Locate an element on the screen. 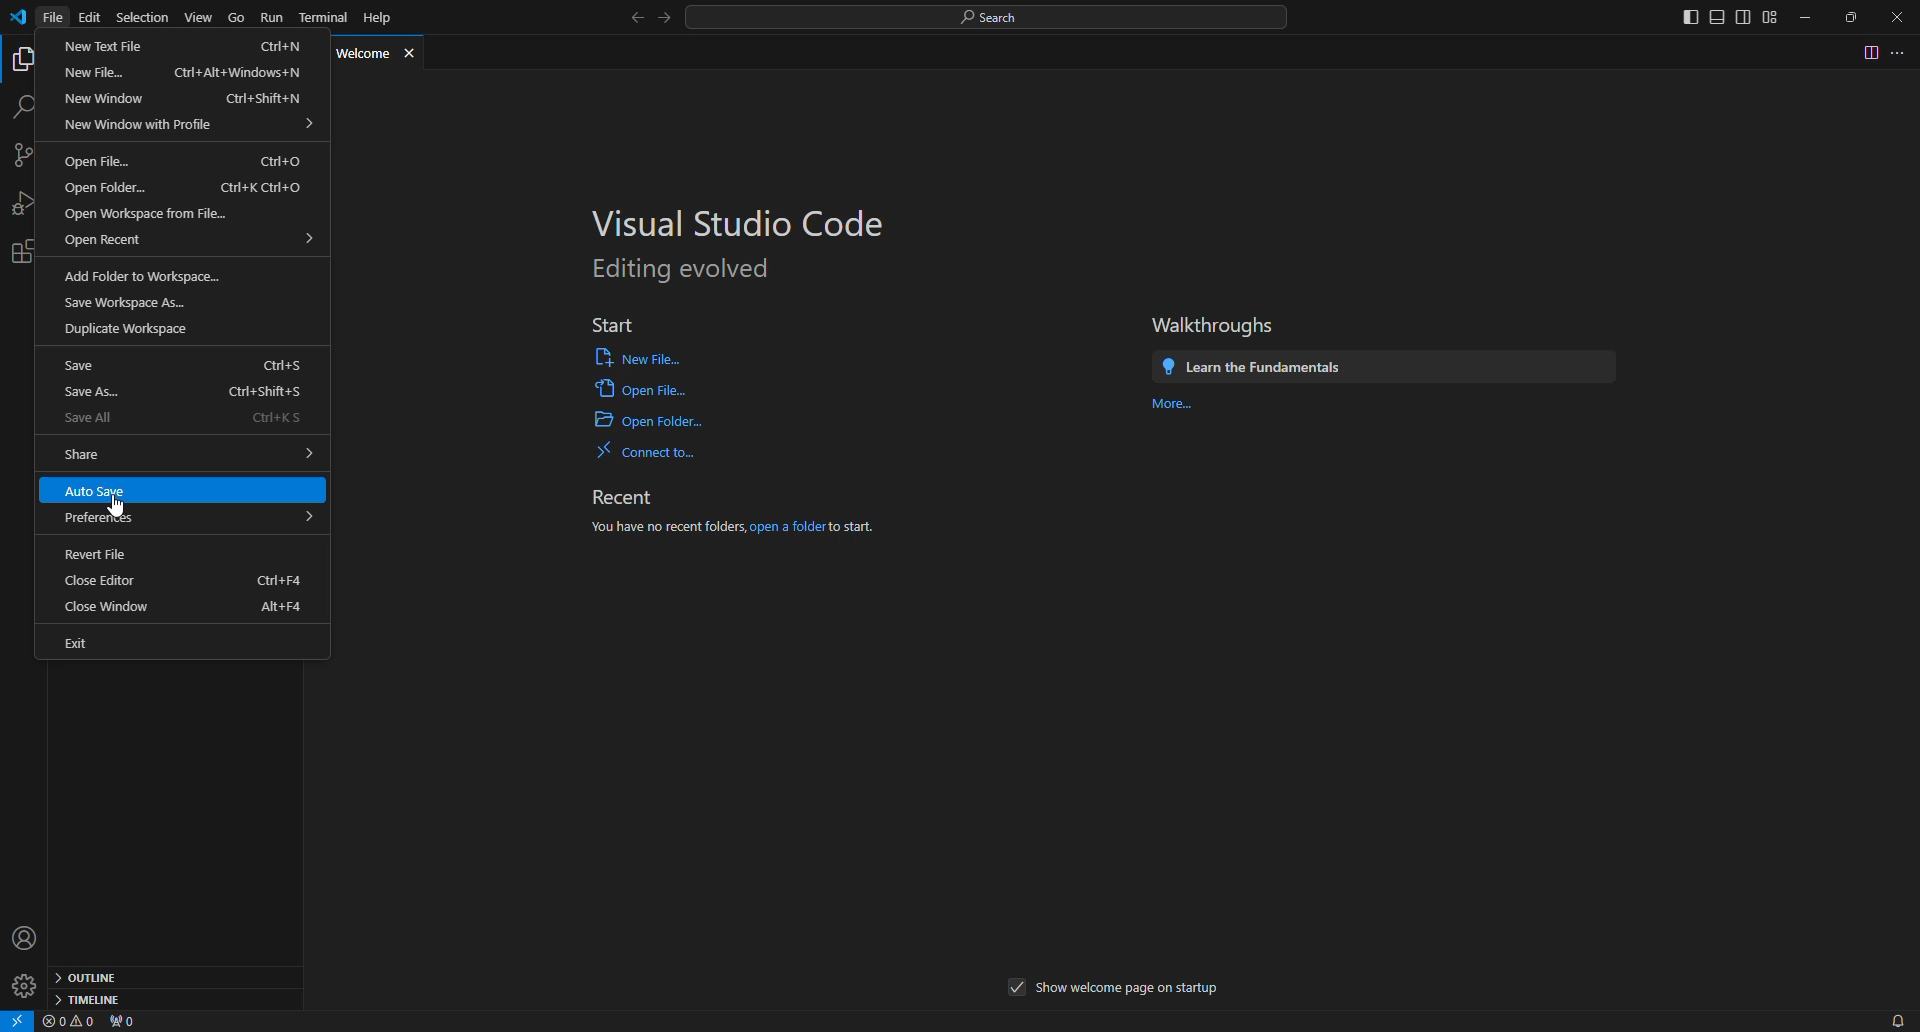 The height and width of the screenshot is (1032, 1920). close window is located at coordinates (109, 607).